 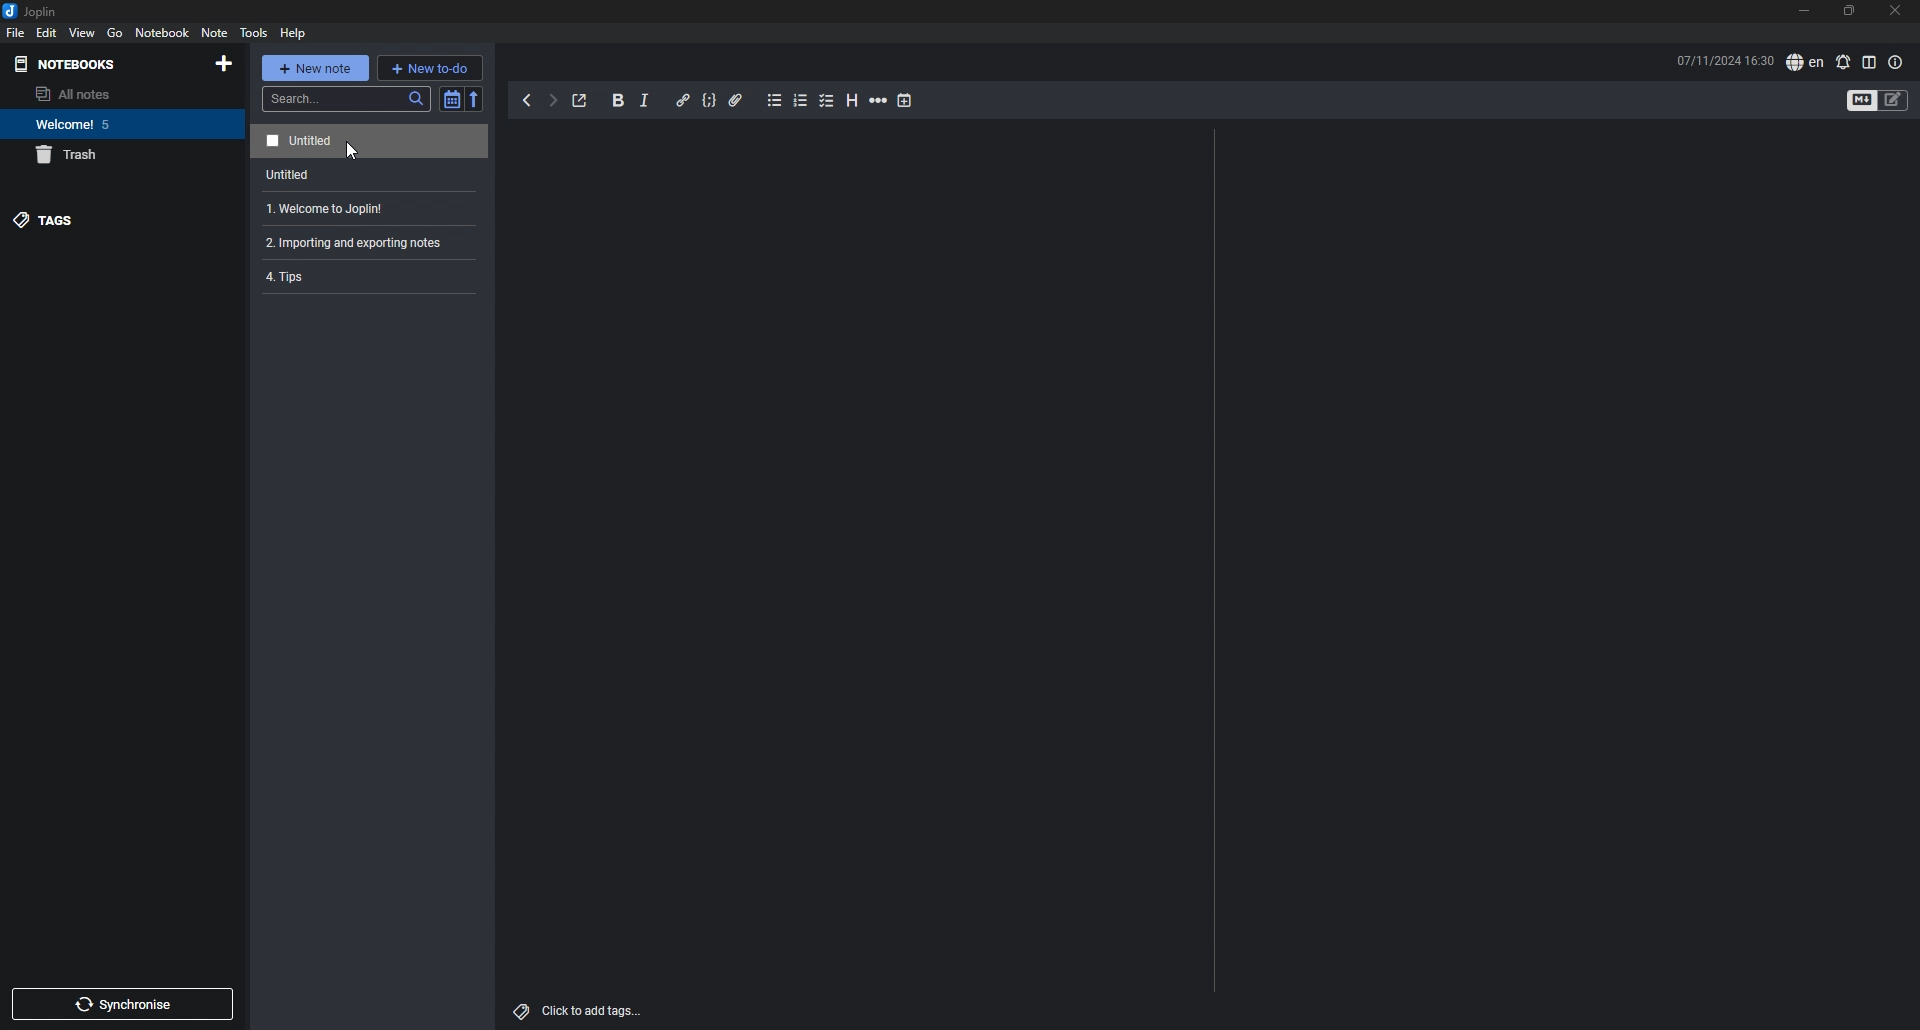 What do you see at coordinates (366, 141) in the screenshot?
I see `note` at bounding box center [366, 141].